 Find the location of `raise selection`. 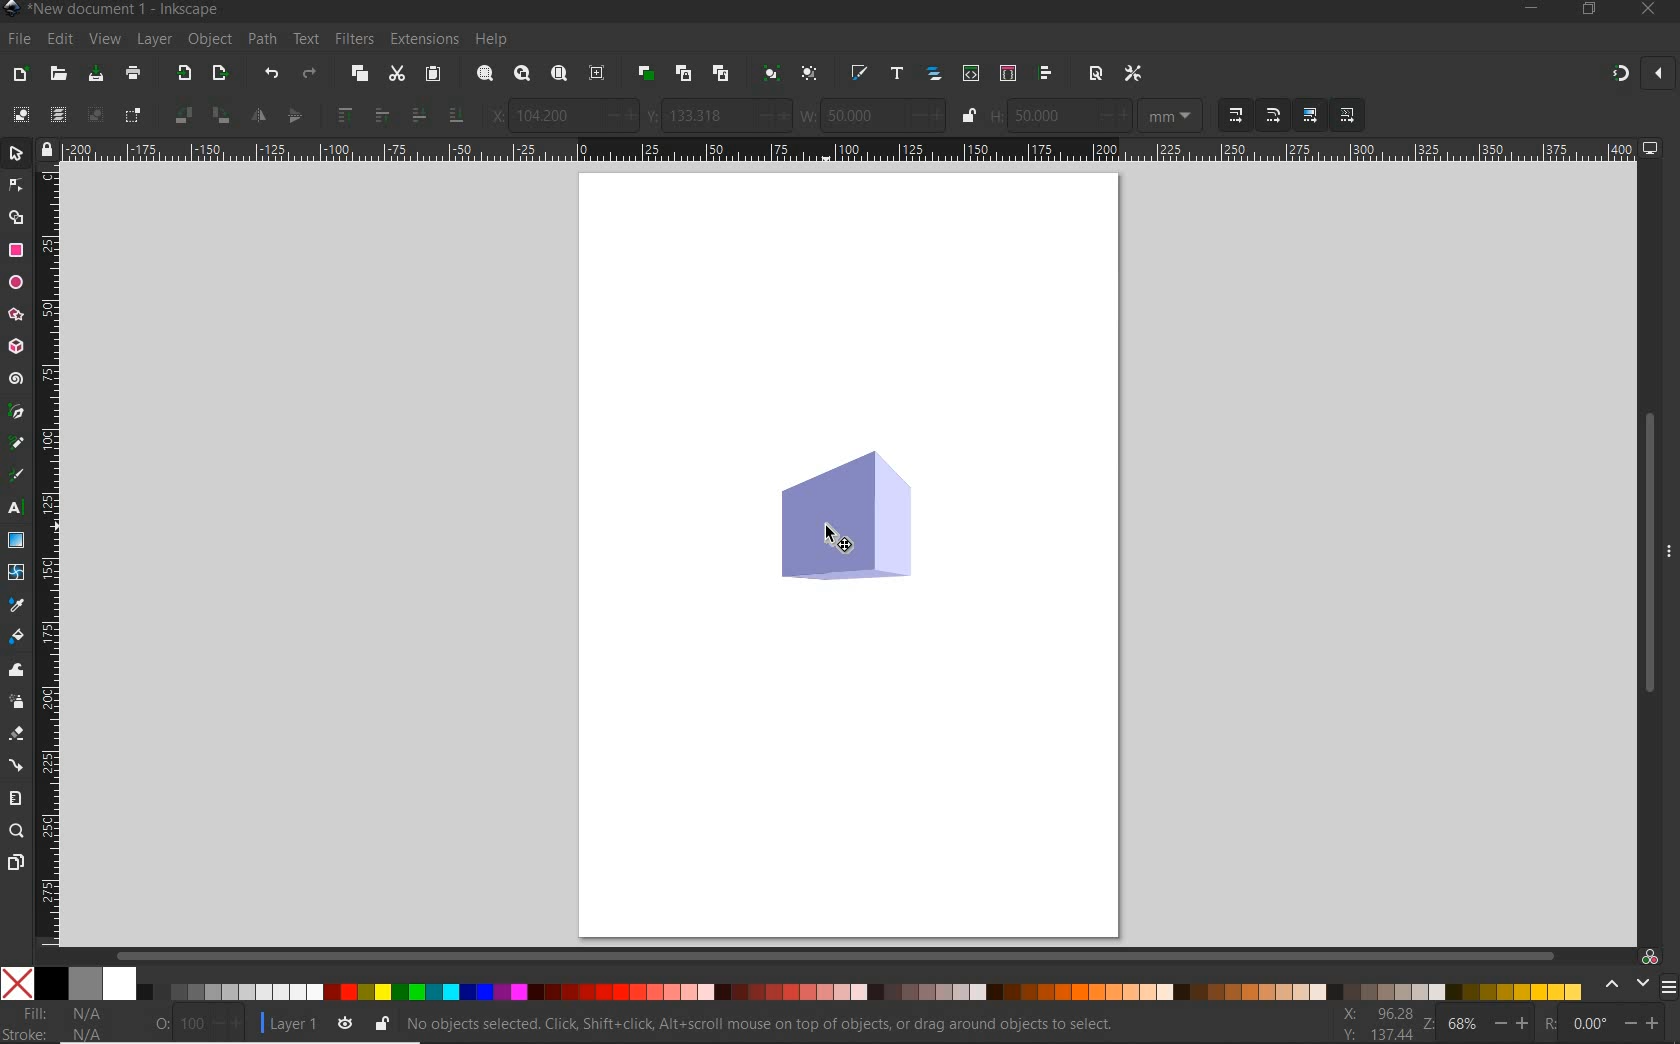

raise selection is located at coordinates (379, 116).